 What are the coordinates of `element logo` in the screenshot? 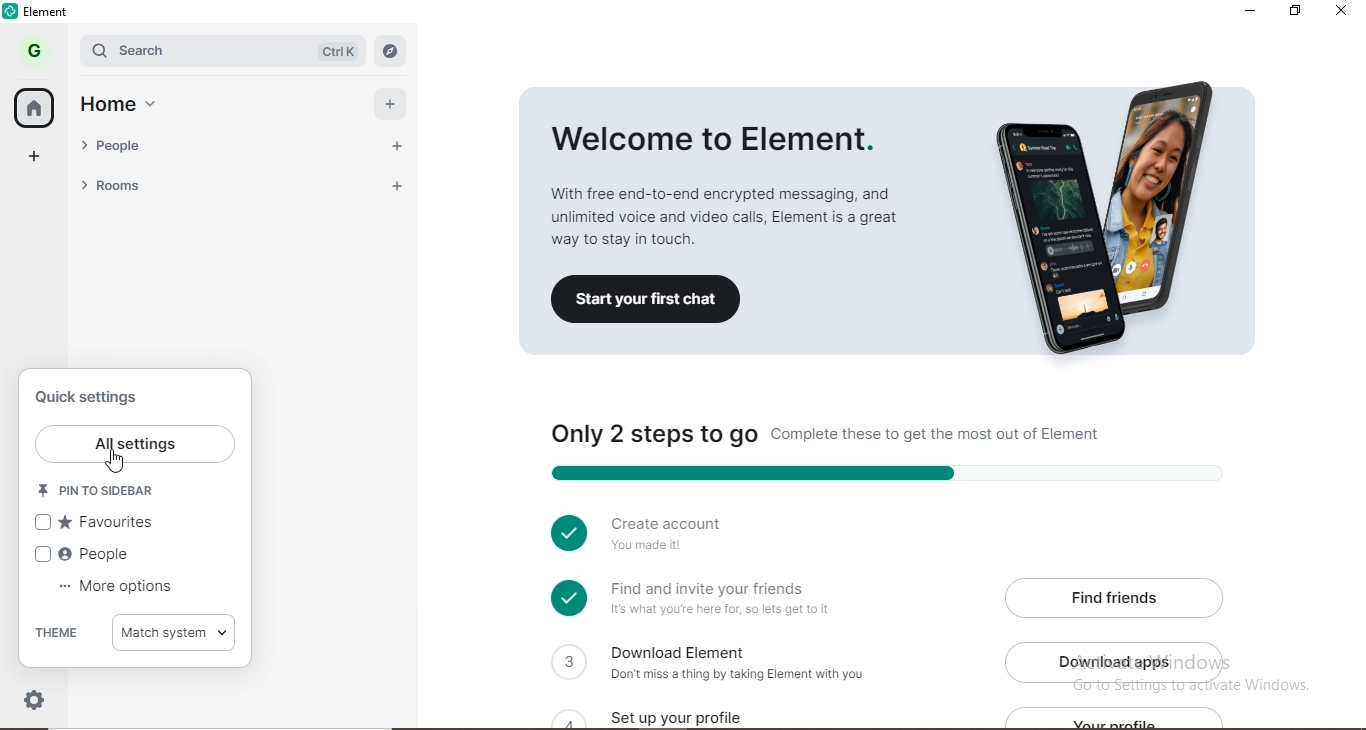 It's located at (13, 11).